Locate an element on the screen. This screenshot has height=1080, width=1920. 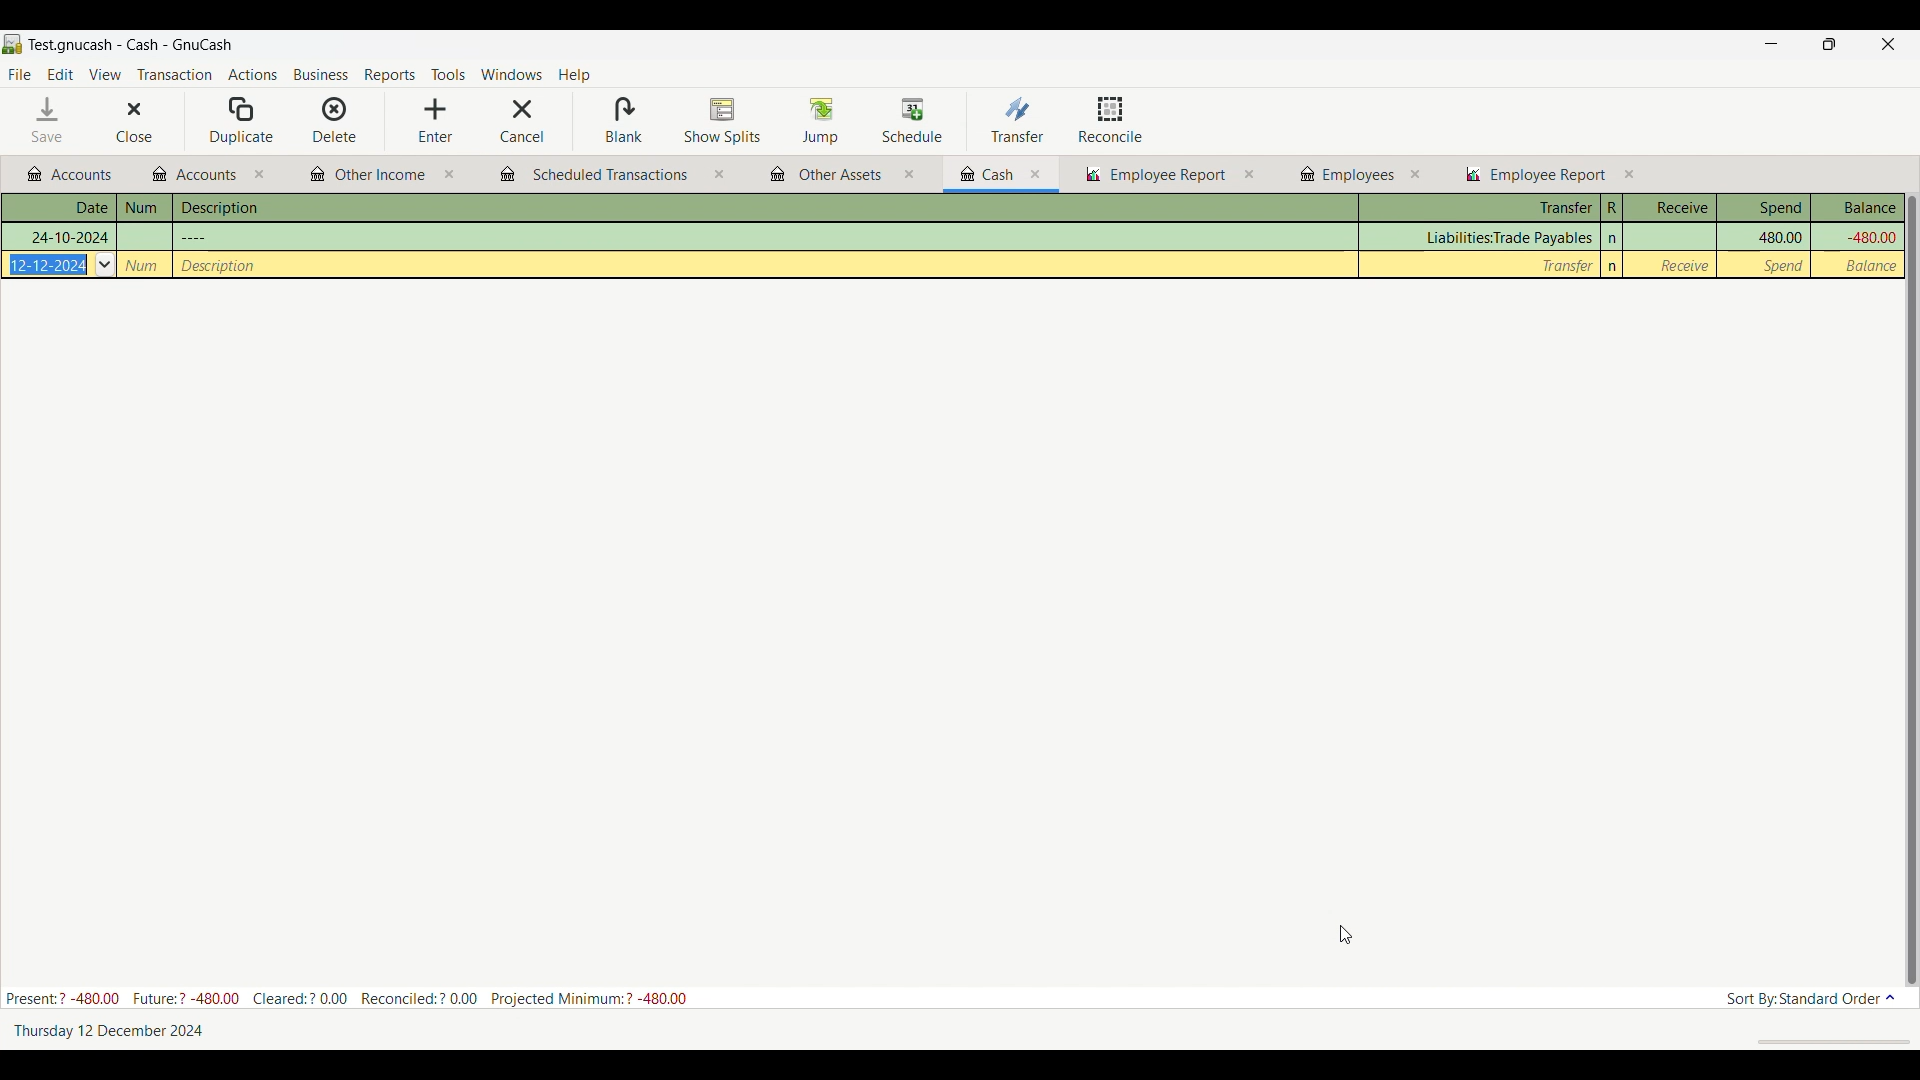
View menu is located at coordinates (105, 74).